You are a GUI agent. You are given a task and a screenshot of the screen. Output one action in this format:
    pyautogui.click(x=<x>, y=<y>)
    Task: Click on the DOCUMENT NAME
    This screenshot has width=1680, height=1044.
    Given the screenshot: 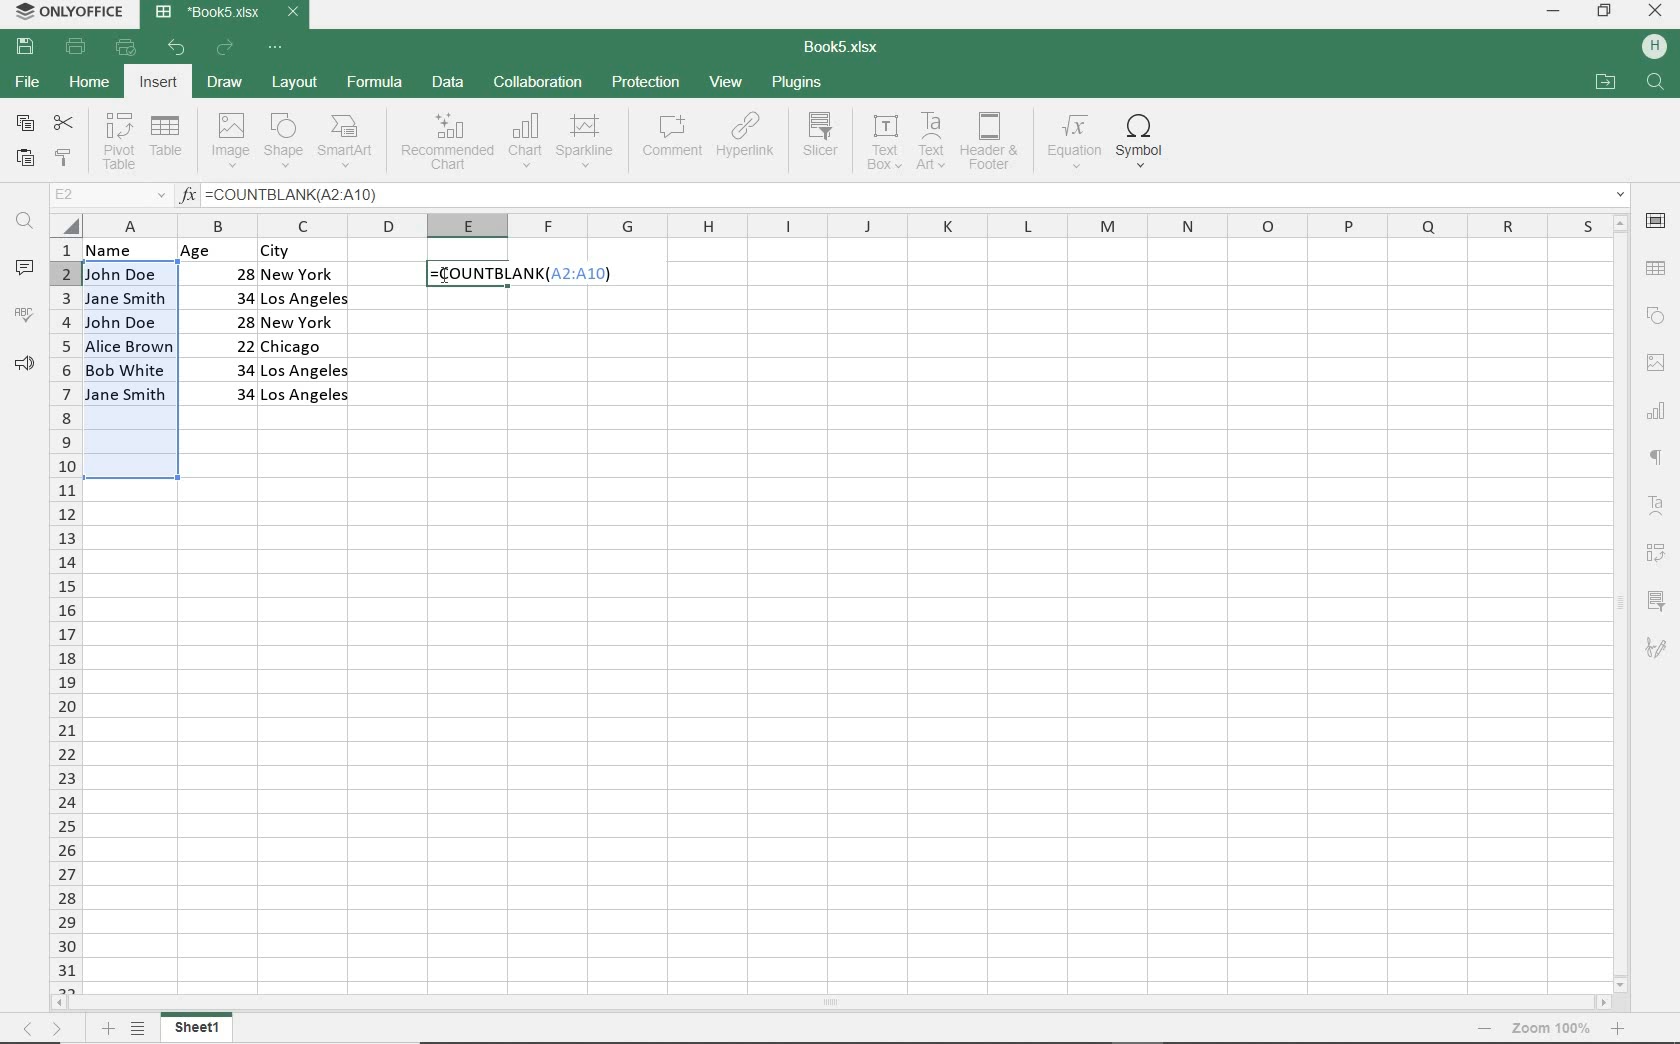 What is the action you would take?
    pyautogui.click(x=845, y=50)
    